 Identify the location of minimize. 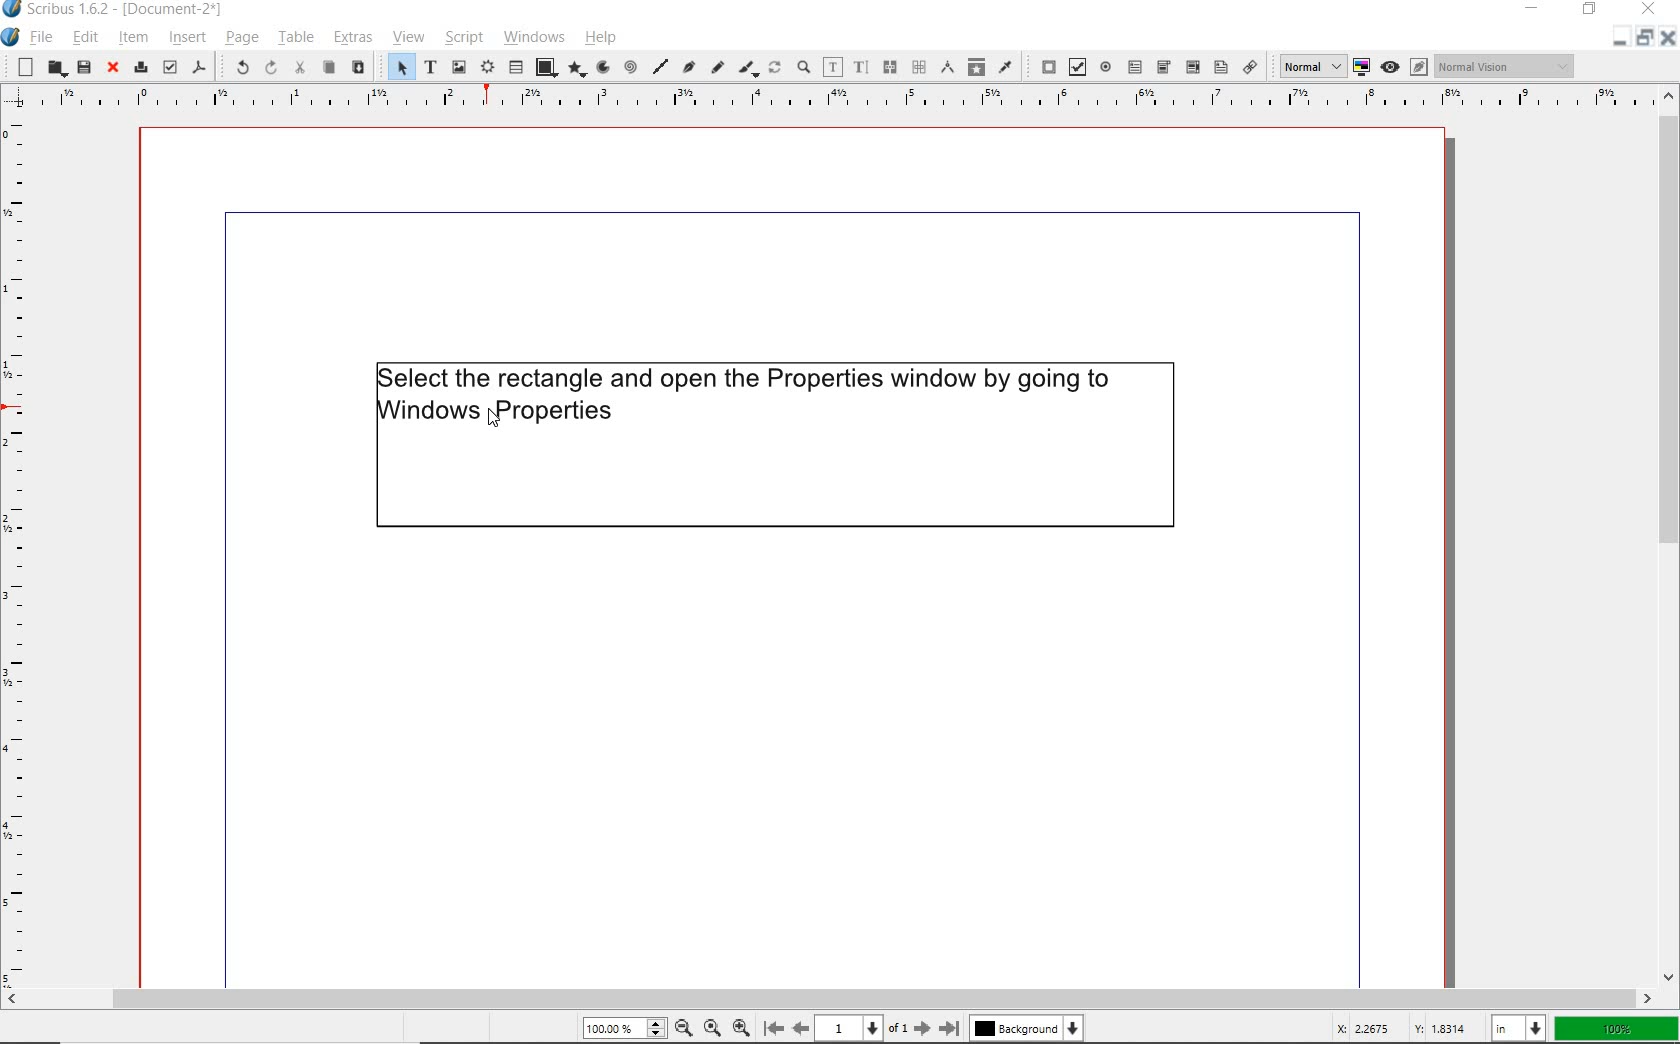
(1535, 7).